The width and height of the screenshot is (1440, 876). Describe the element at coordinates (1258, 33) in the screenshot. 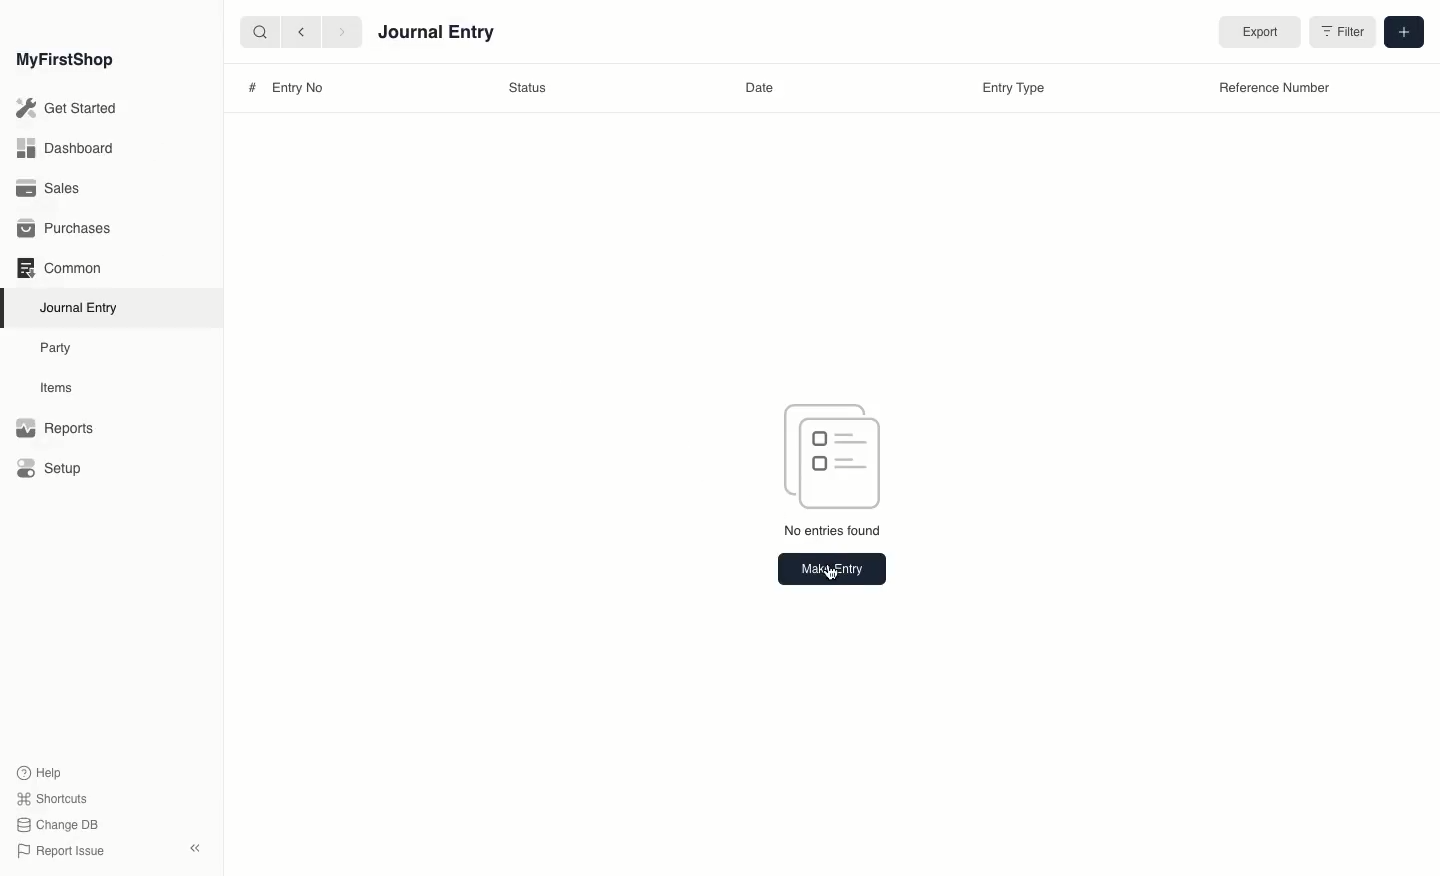

I see `Export` at that location.